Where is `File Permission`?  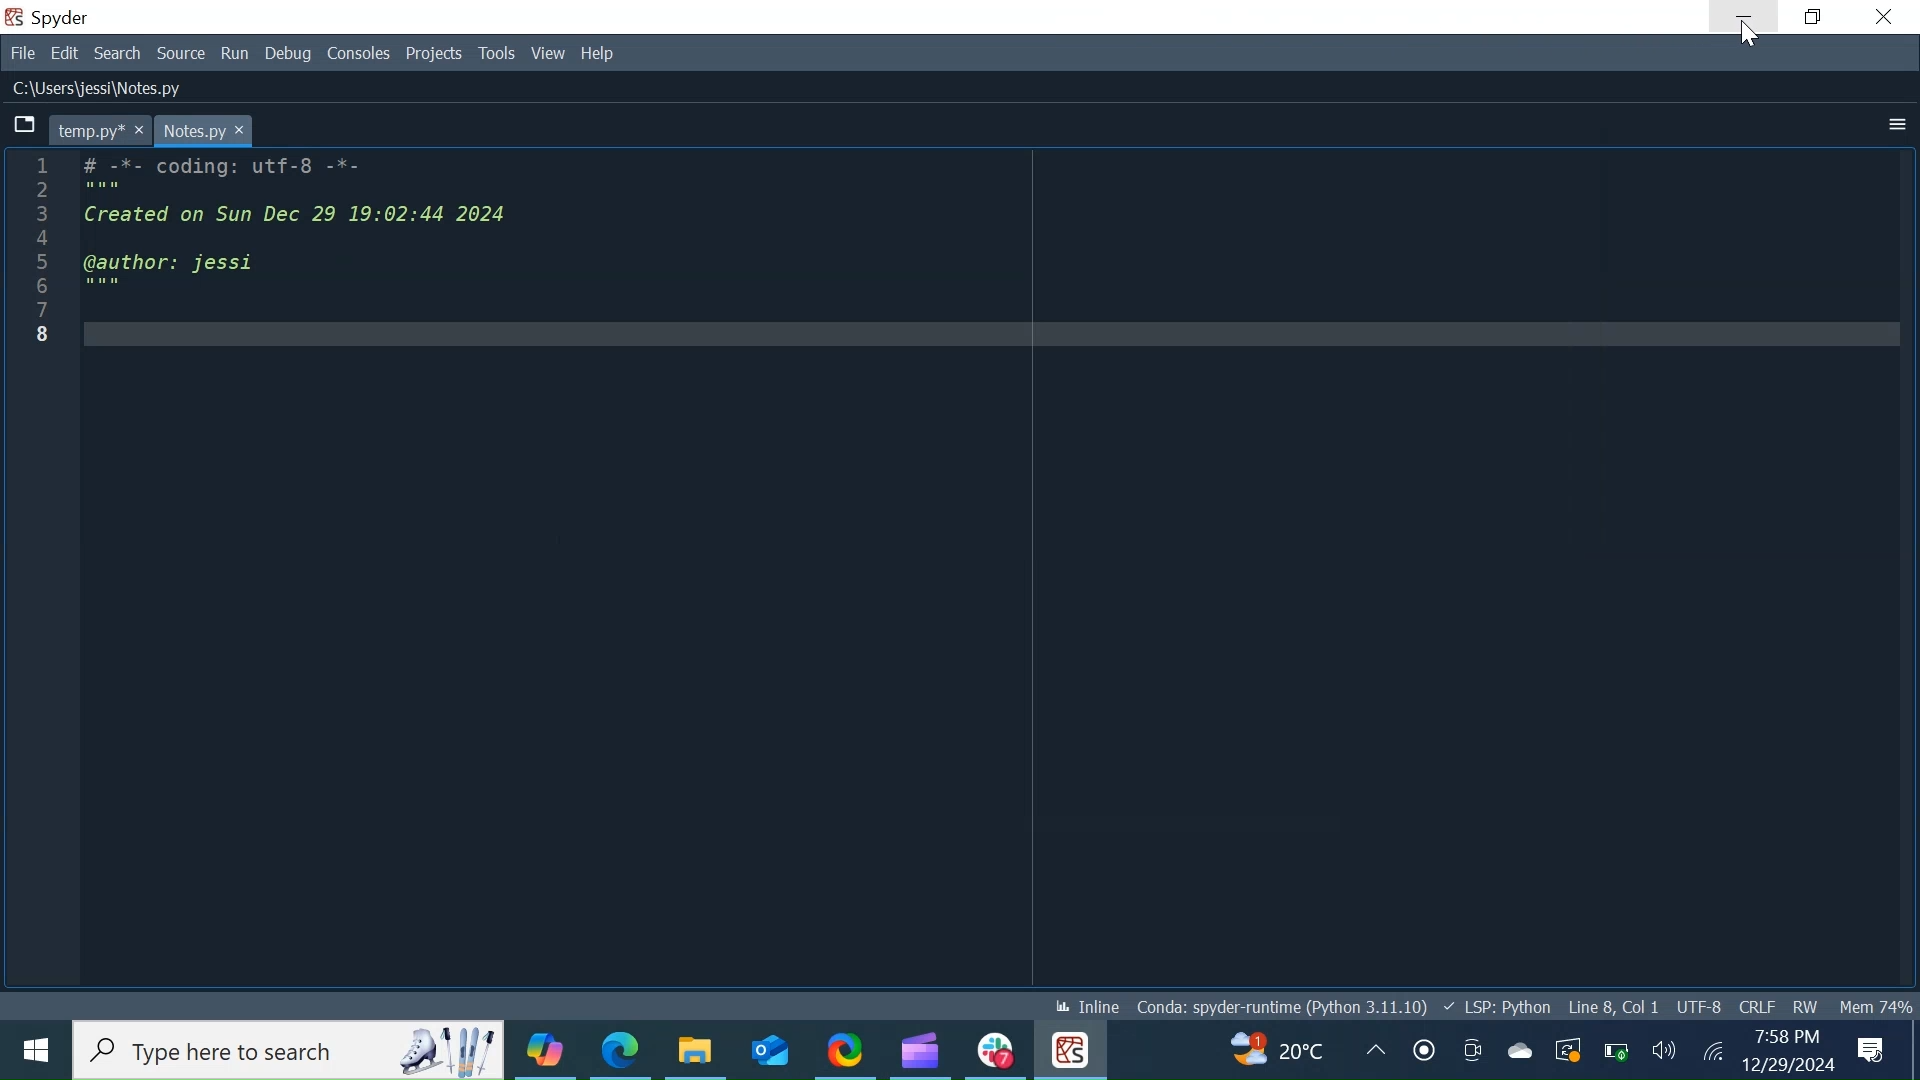 File Permission is located at coordinates (1805, 1006).